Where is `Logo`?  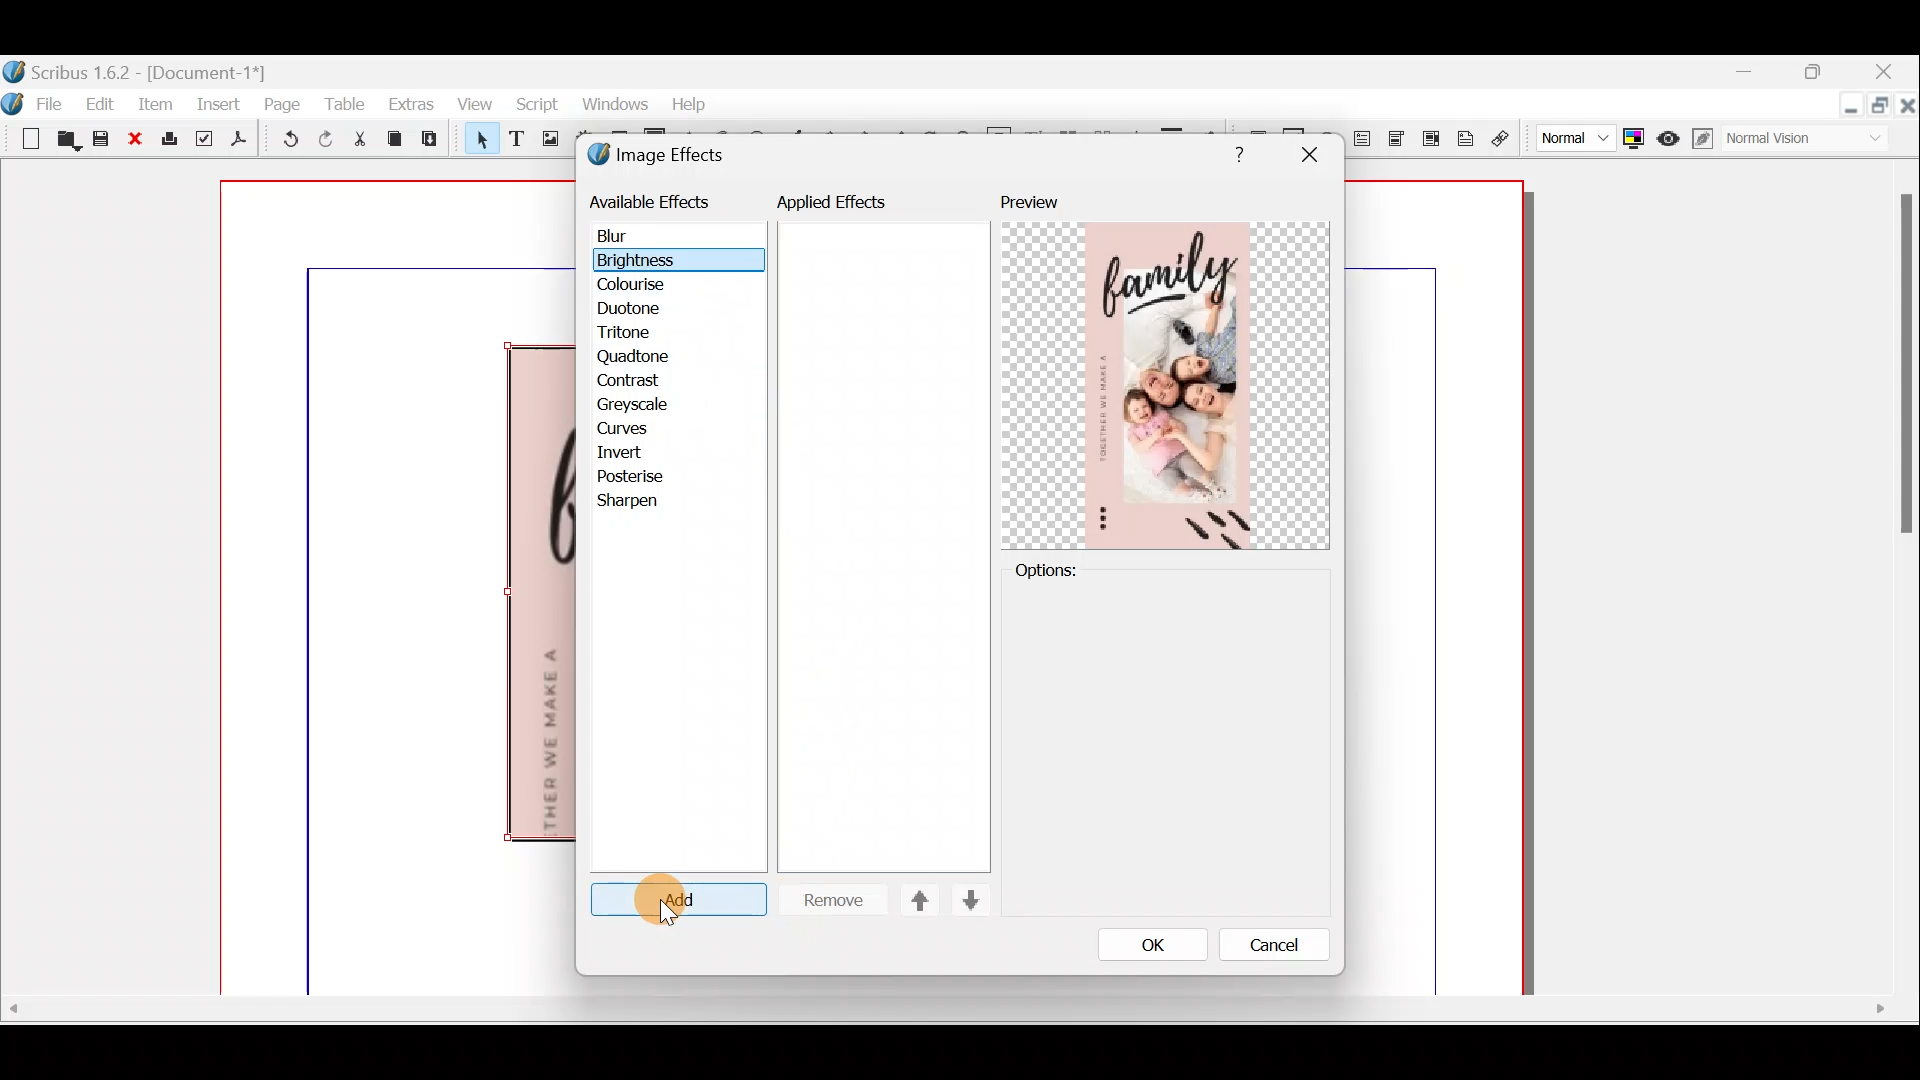
Logo is located at coordinates (14, 100).